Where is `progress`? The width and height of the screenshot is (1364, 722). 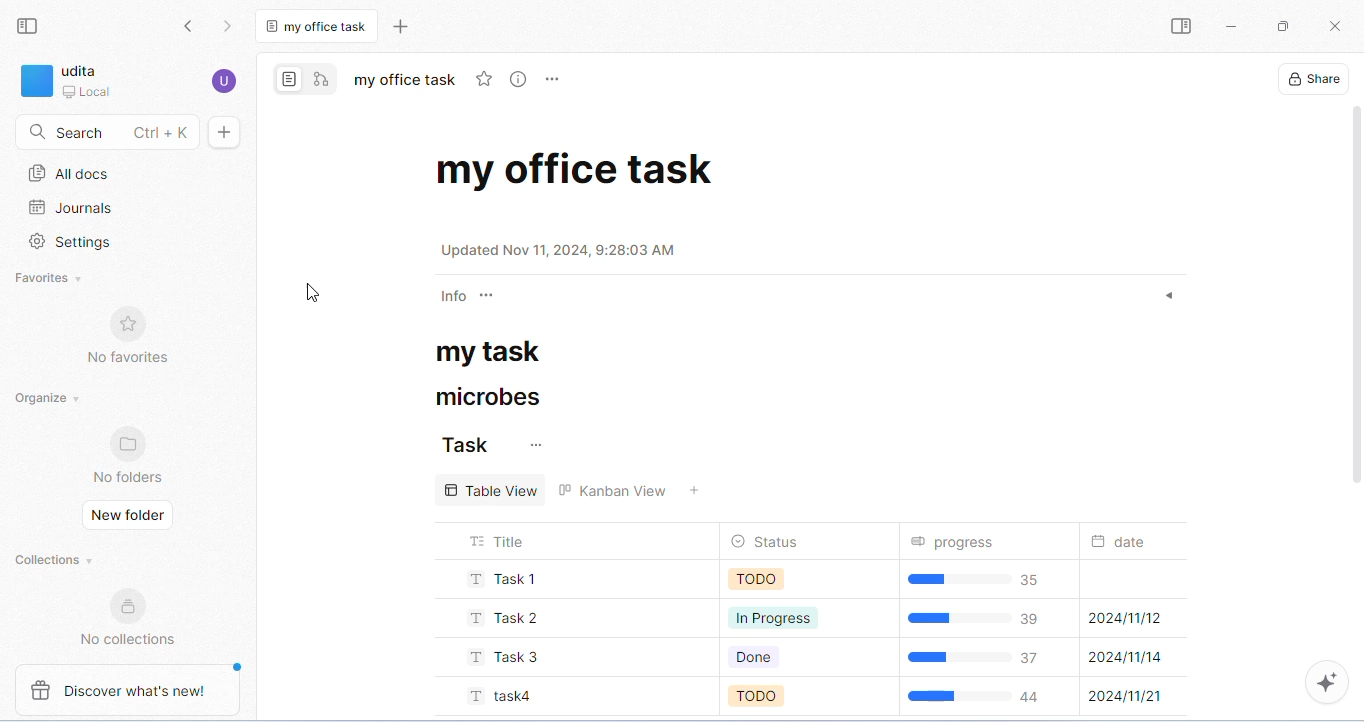 progress is located at coordinates (957, 541).